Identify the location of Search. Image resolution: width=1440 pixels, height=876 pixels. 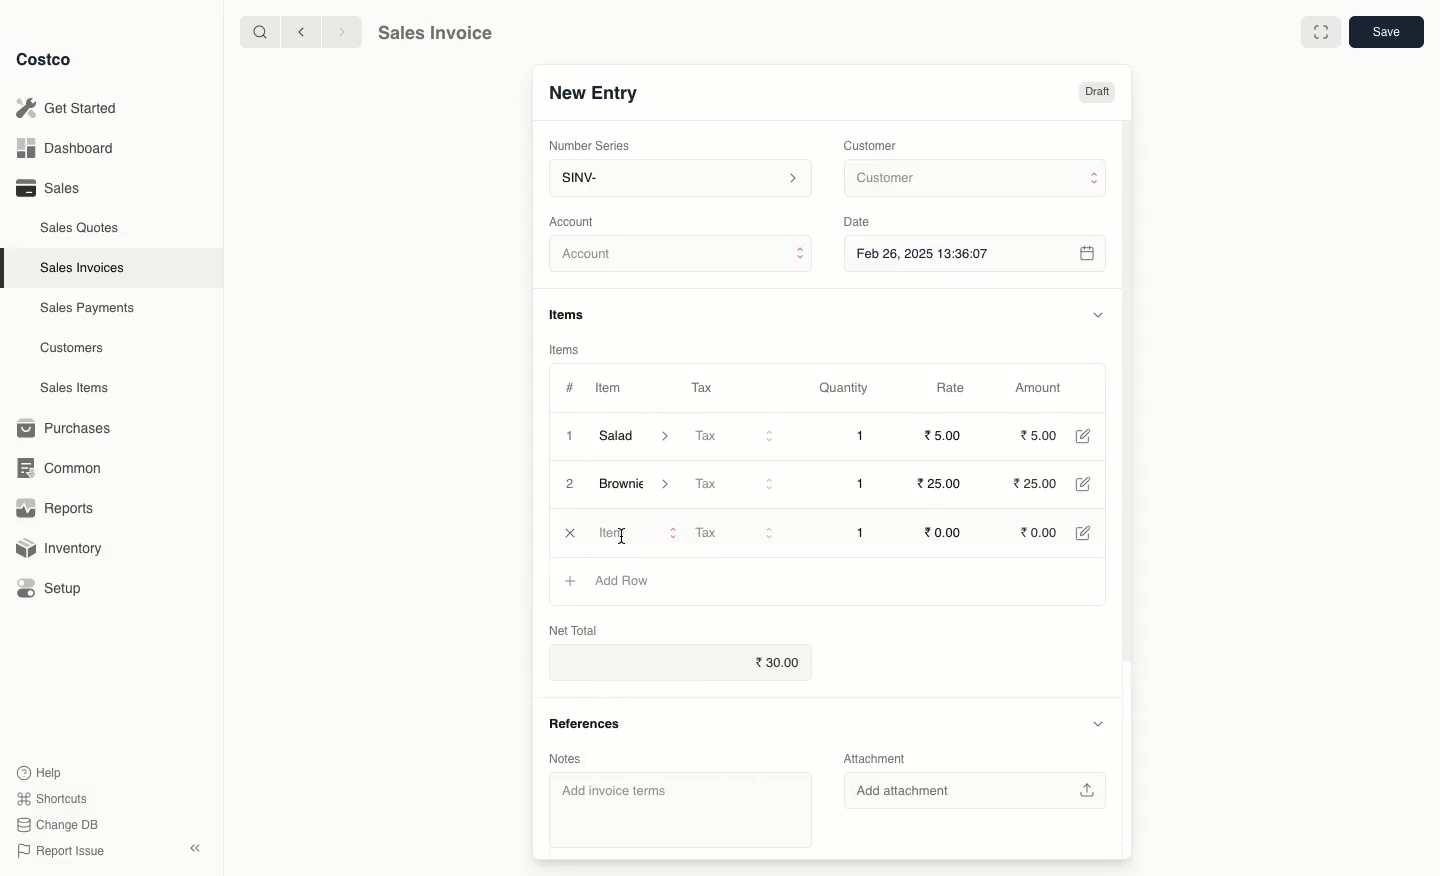
(257, 31).